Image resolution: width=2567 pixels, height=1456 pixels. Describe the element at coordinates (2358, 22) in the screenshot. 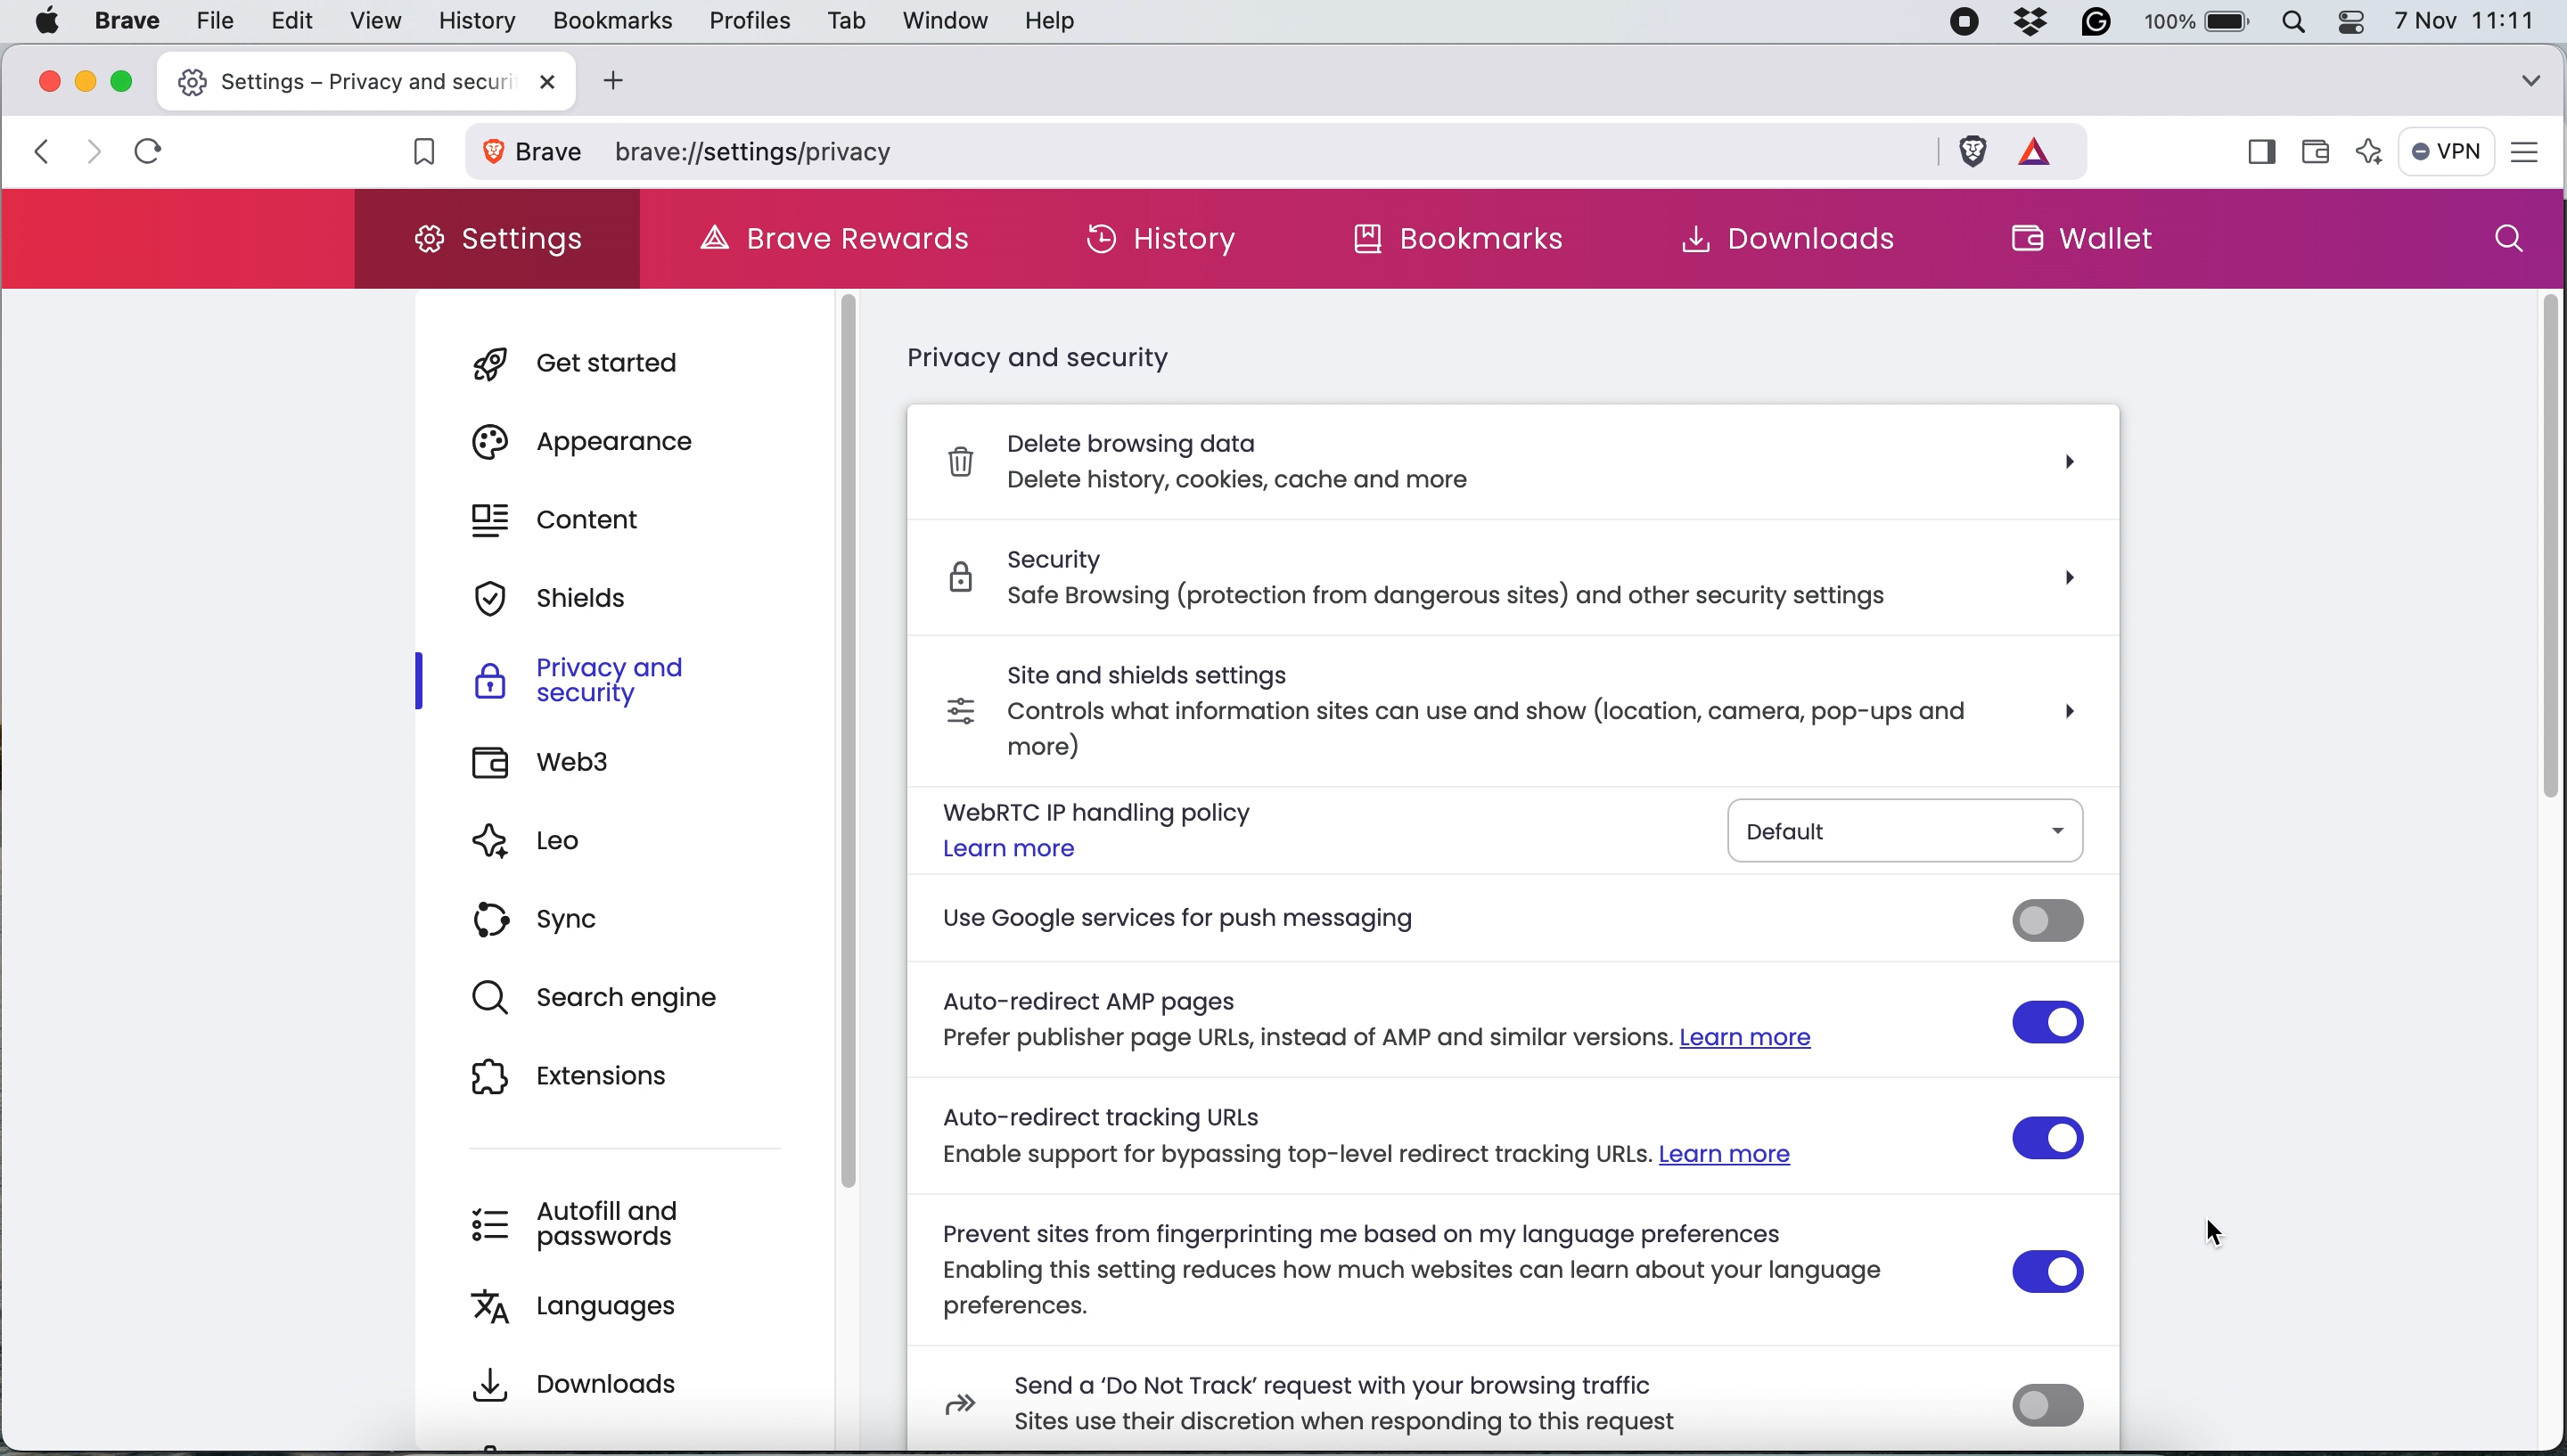

I see `control center` at that location.